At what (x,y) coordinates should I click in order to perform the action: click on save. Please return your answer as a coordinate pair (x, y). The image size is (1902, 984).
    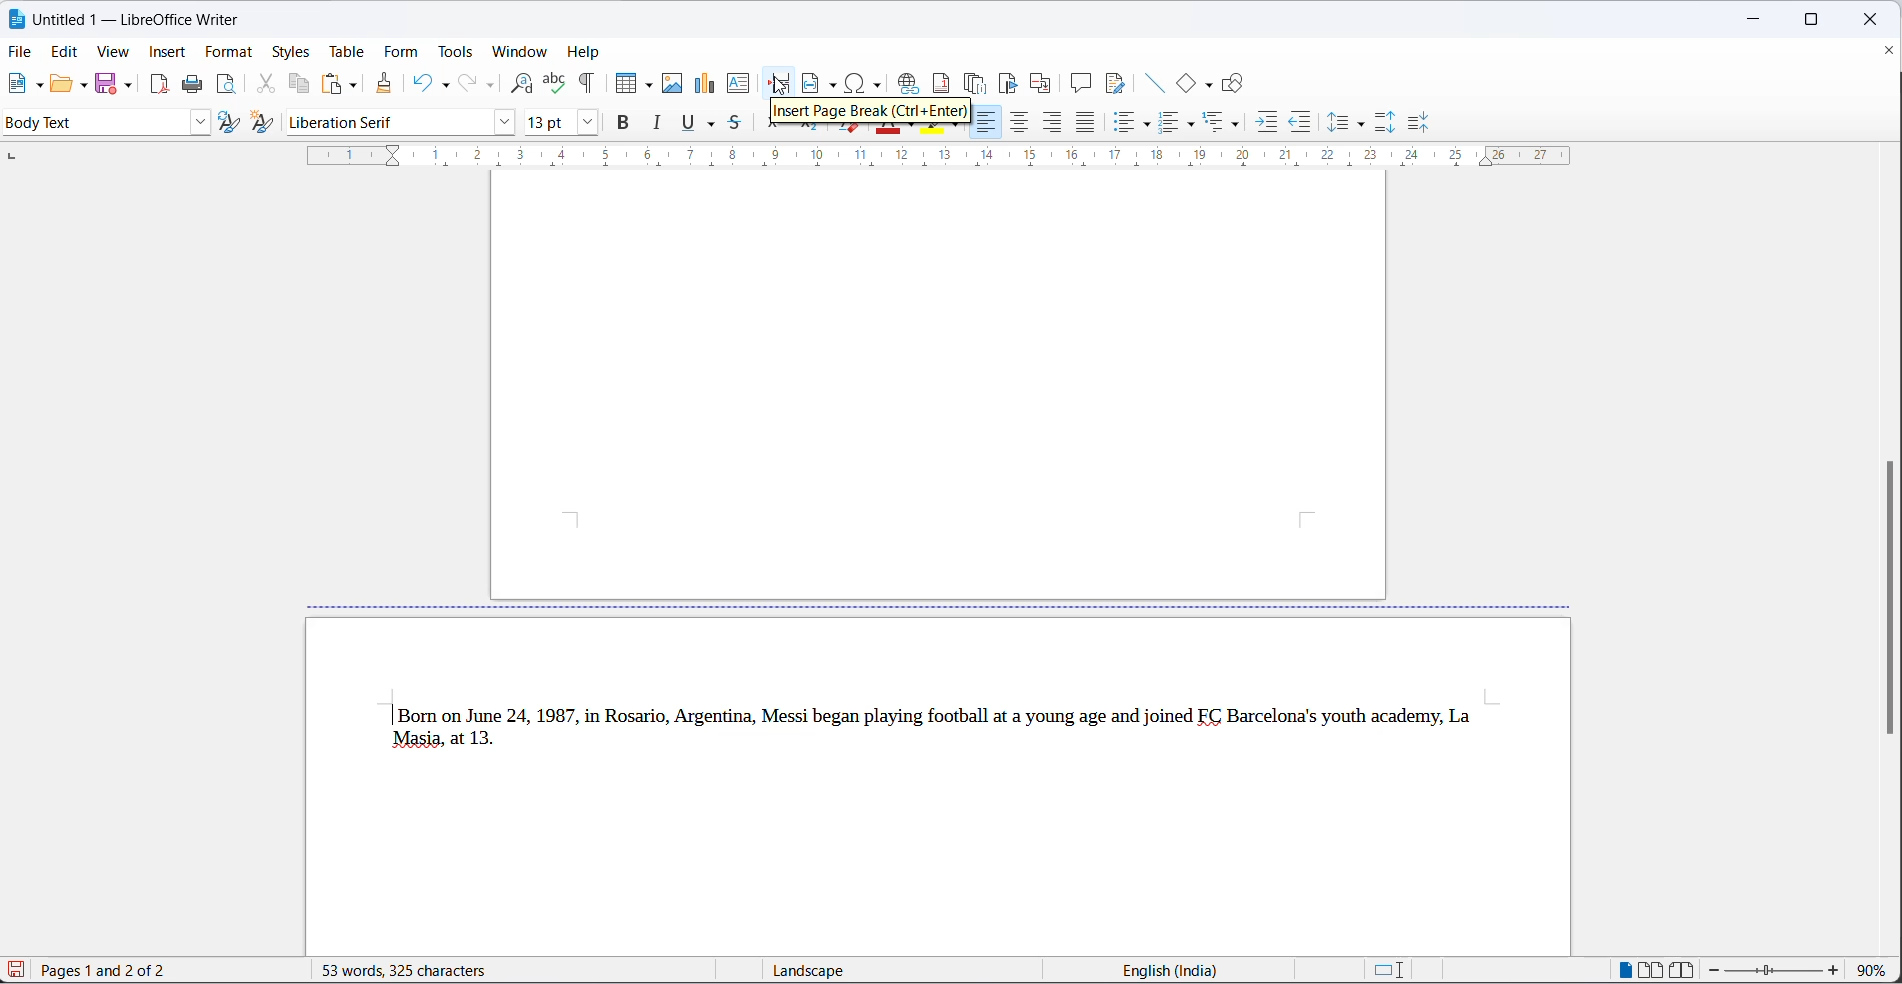
    Looking at the image, I should click on (106, 85).